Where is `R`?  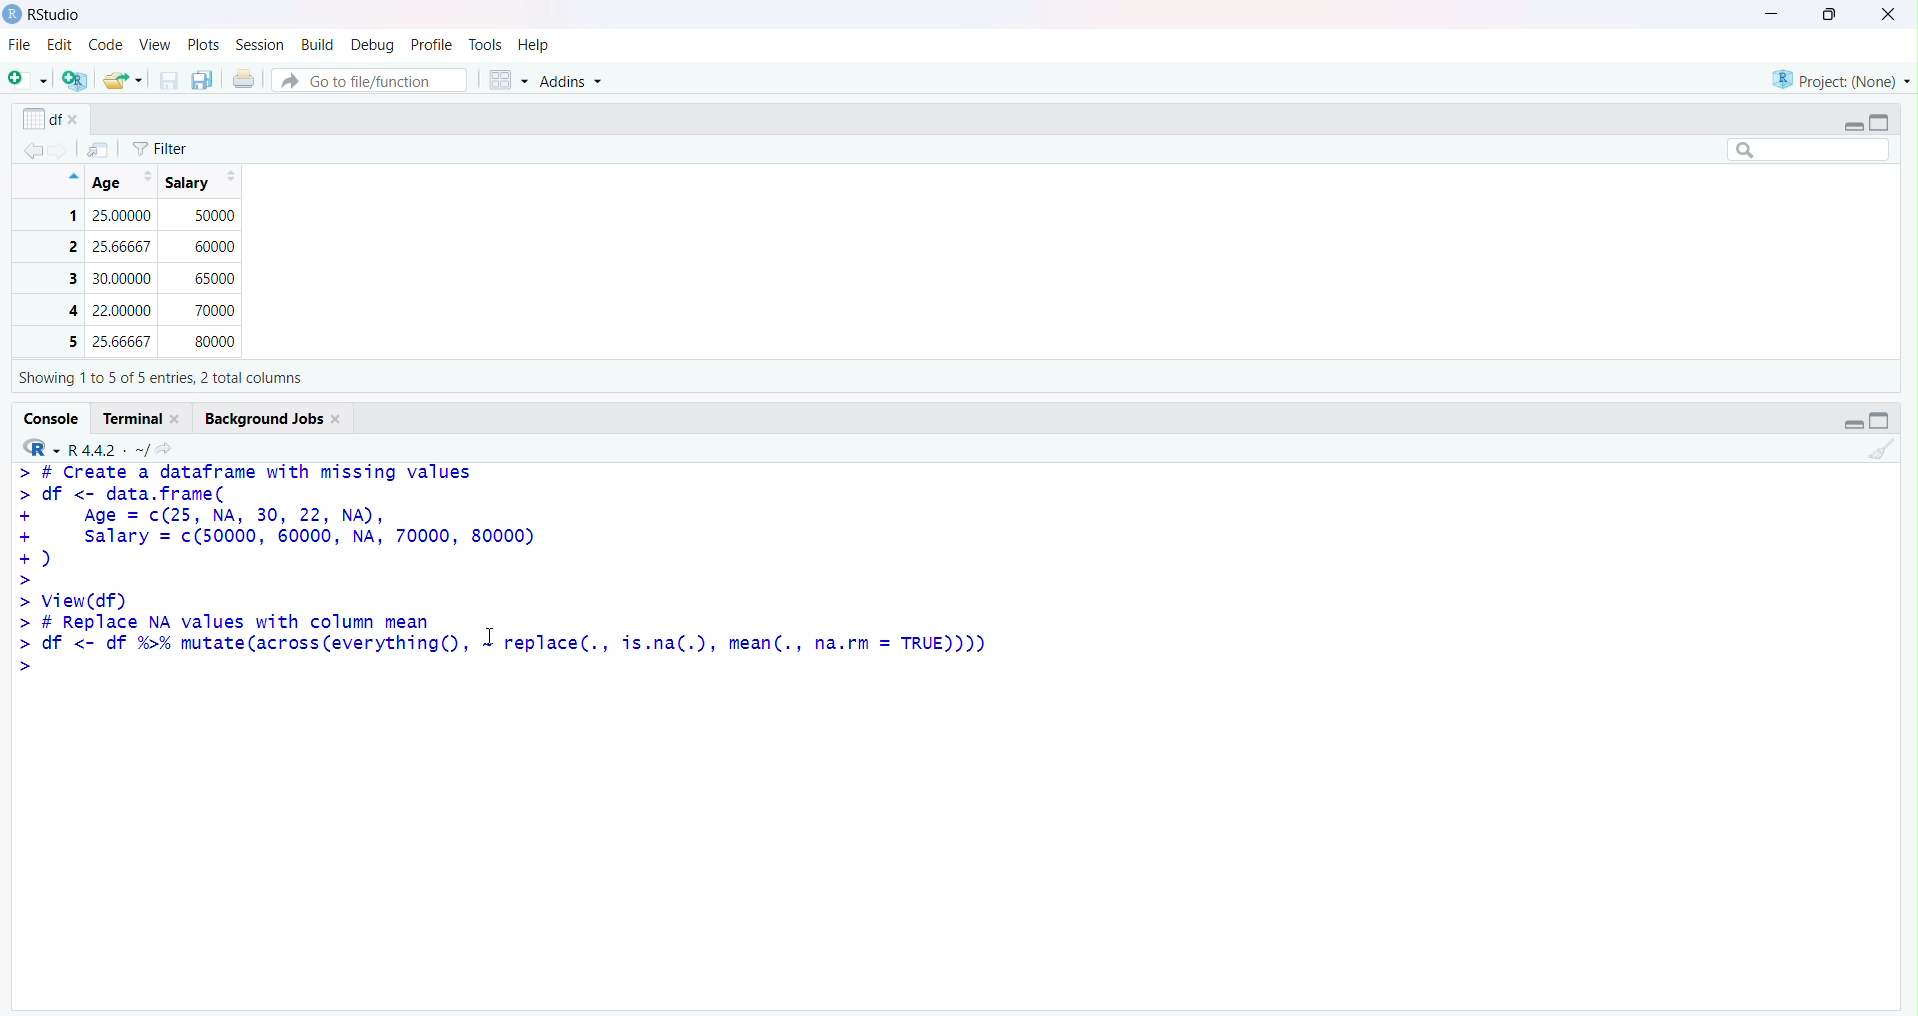 R is located at coordinates (37, 445).